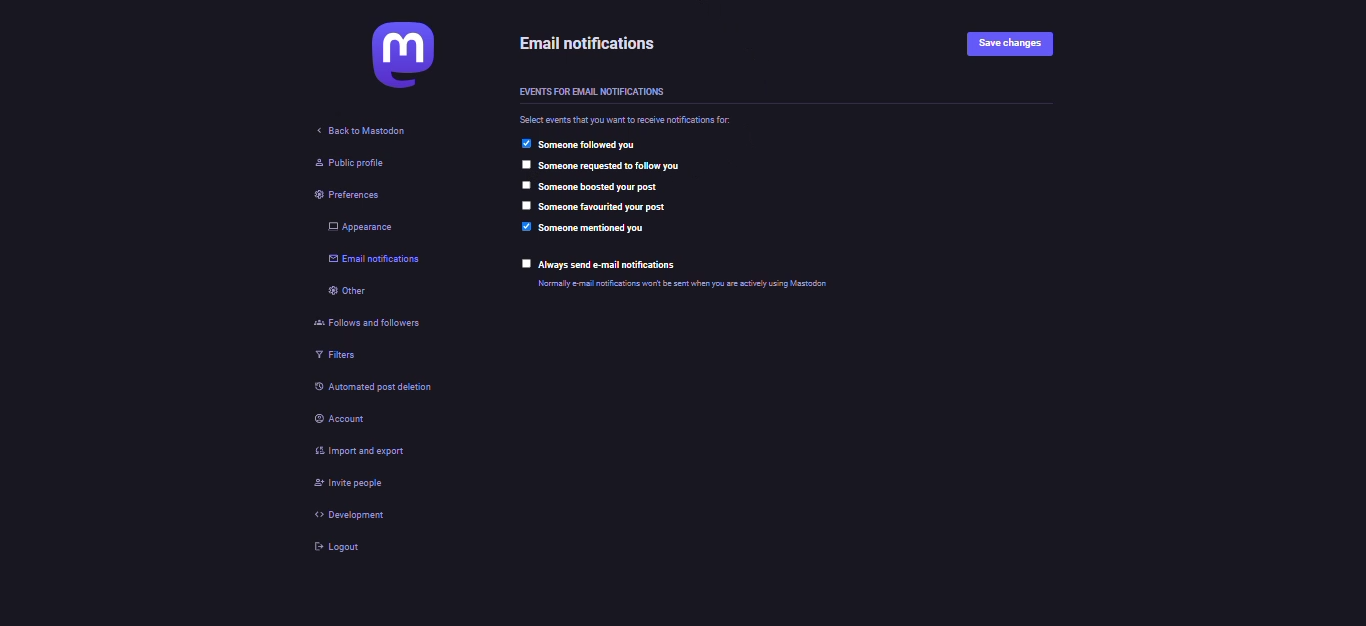 The image size is (1366, 626). I want to click on someone mentioned you, so click(597, 229).